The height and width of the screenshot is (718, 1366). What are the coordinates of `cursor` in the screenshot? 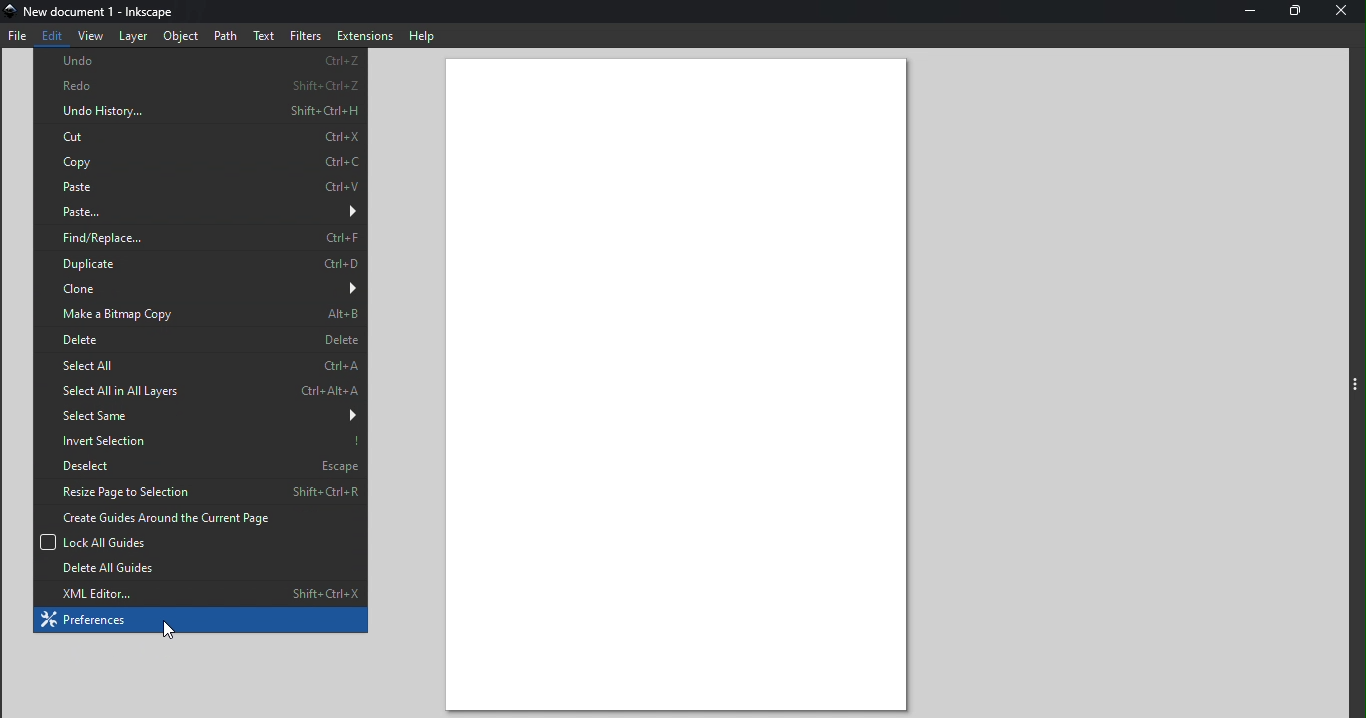 It's located at (168, 632).